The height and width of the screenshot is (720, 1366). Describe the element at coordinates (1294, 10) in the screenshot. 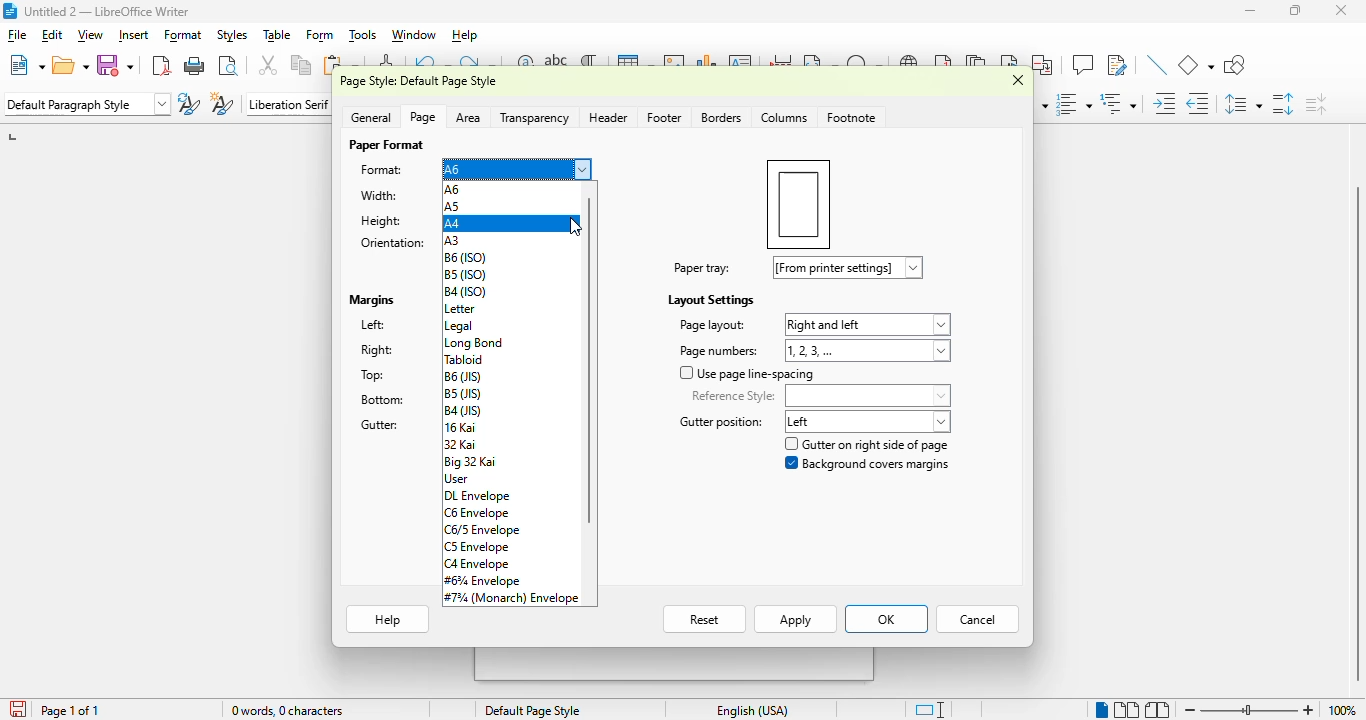

I see `maximize` at that location.